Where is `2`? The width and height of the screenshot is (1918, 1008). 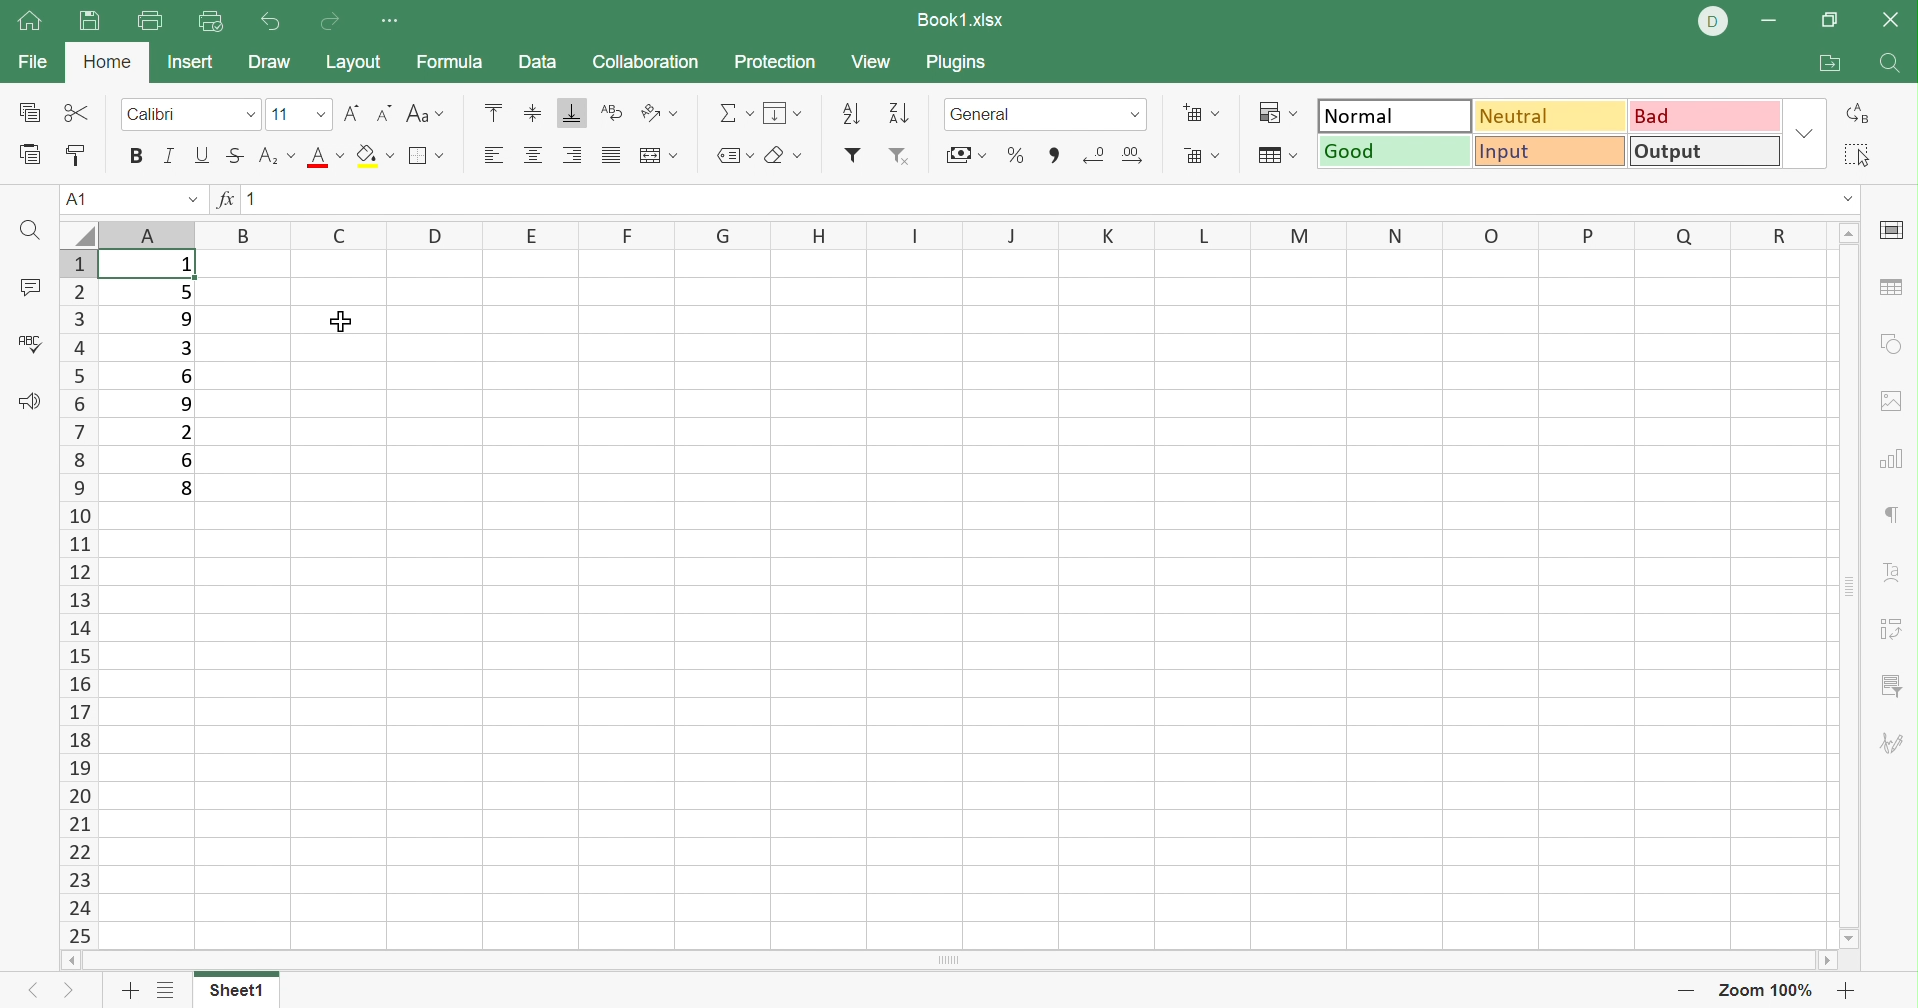
2 is located at coordinates (186, 432).